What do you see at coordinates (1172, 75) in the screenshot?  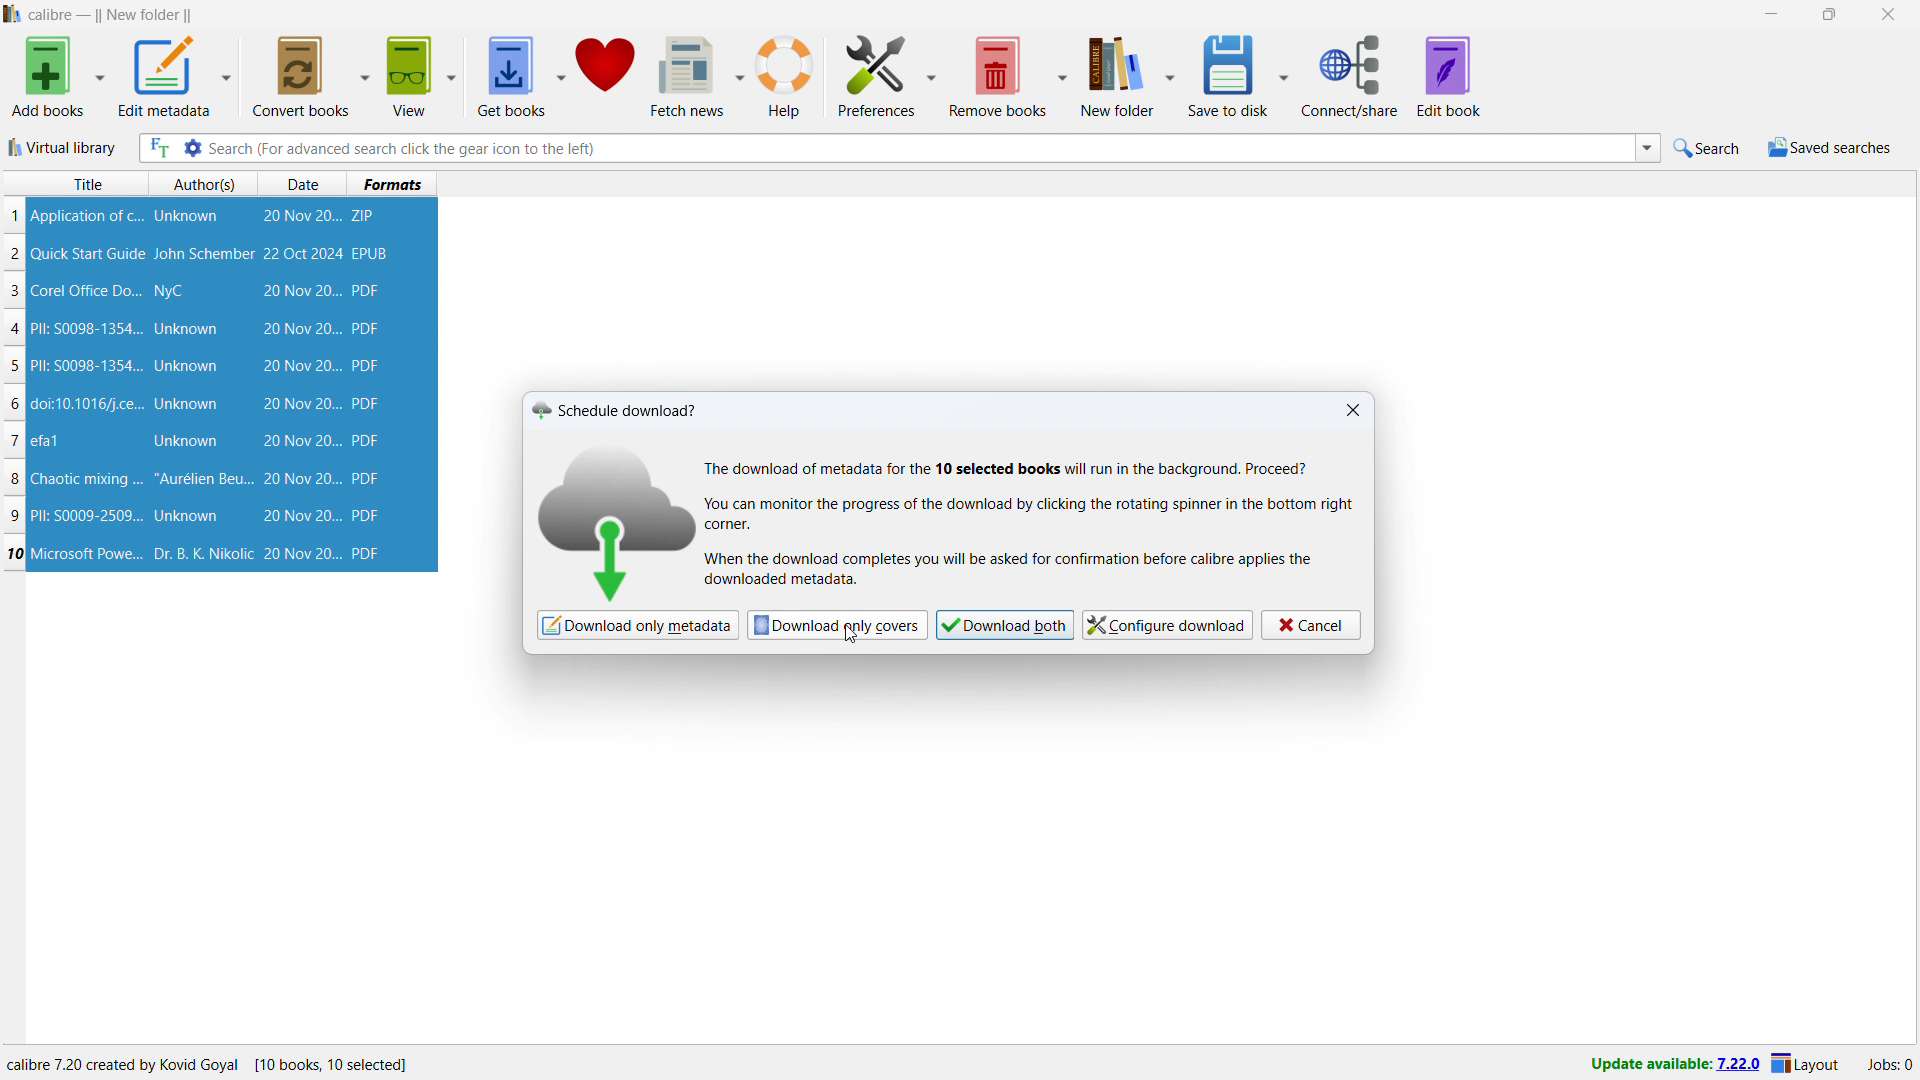 I see `new folder  options` at bounding box center [1172, 75].